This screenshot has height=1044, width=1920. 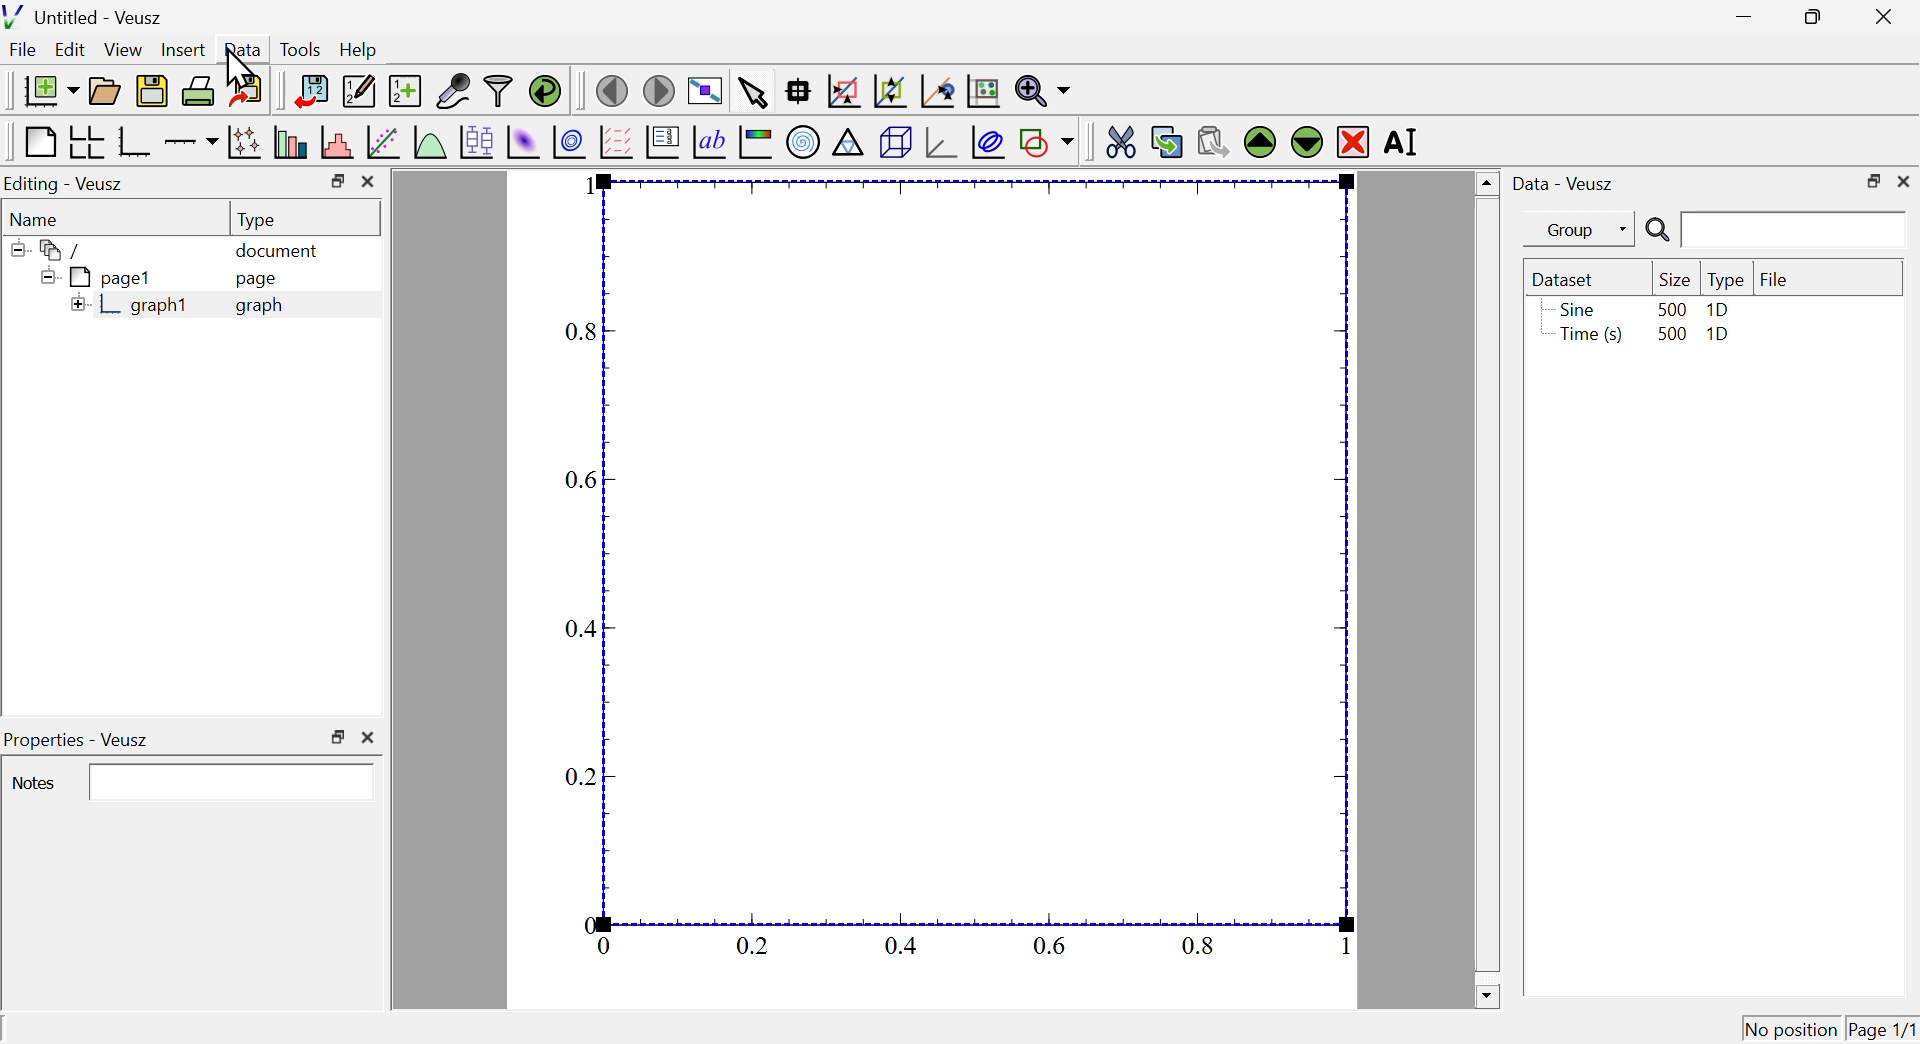 I want to click on save the document, so click(x=152, y=92).